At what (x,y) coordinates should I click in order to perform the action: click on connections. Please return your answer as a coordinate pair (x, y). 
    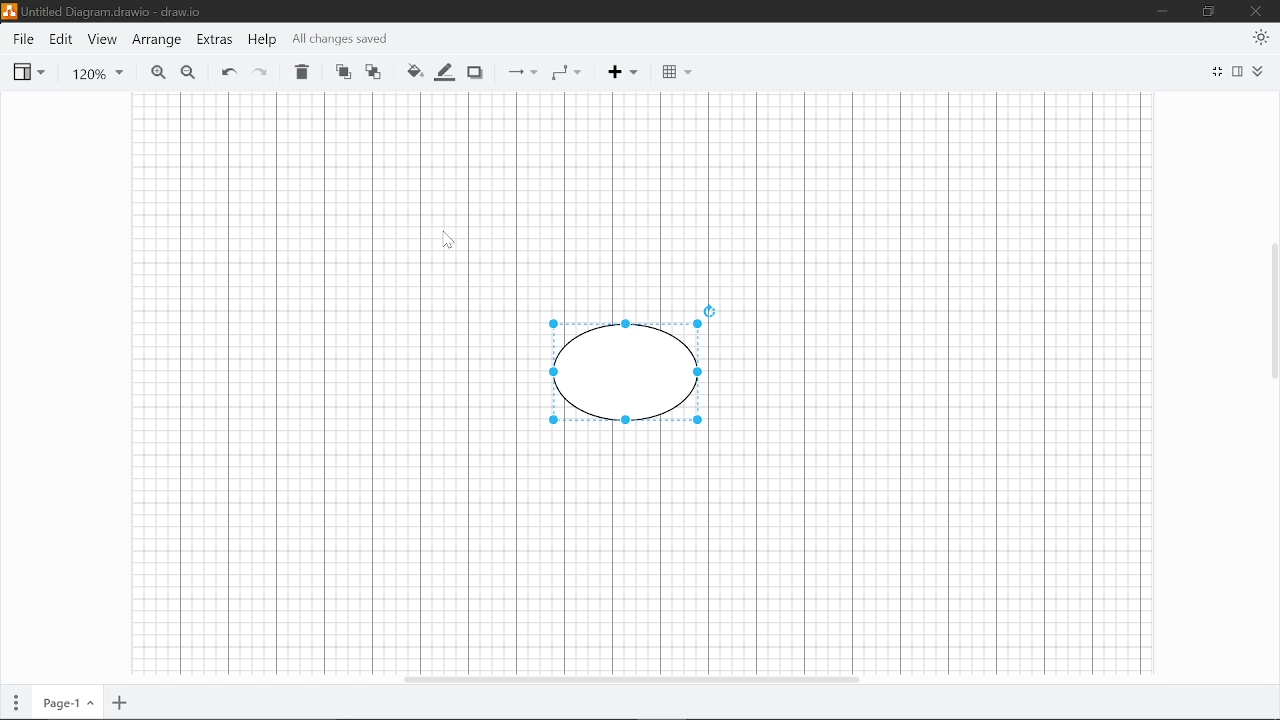
    Looking at the image, I should click on (517, 73).